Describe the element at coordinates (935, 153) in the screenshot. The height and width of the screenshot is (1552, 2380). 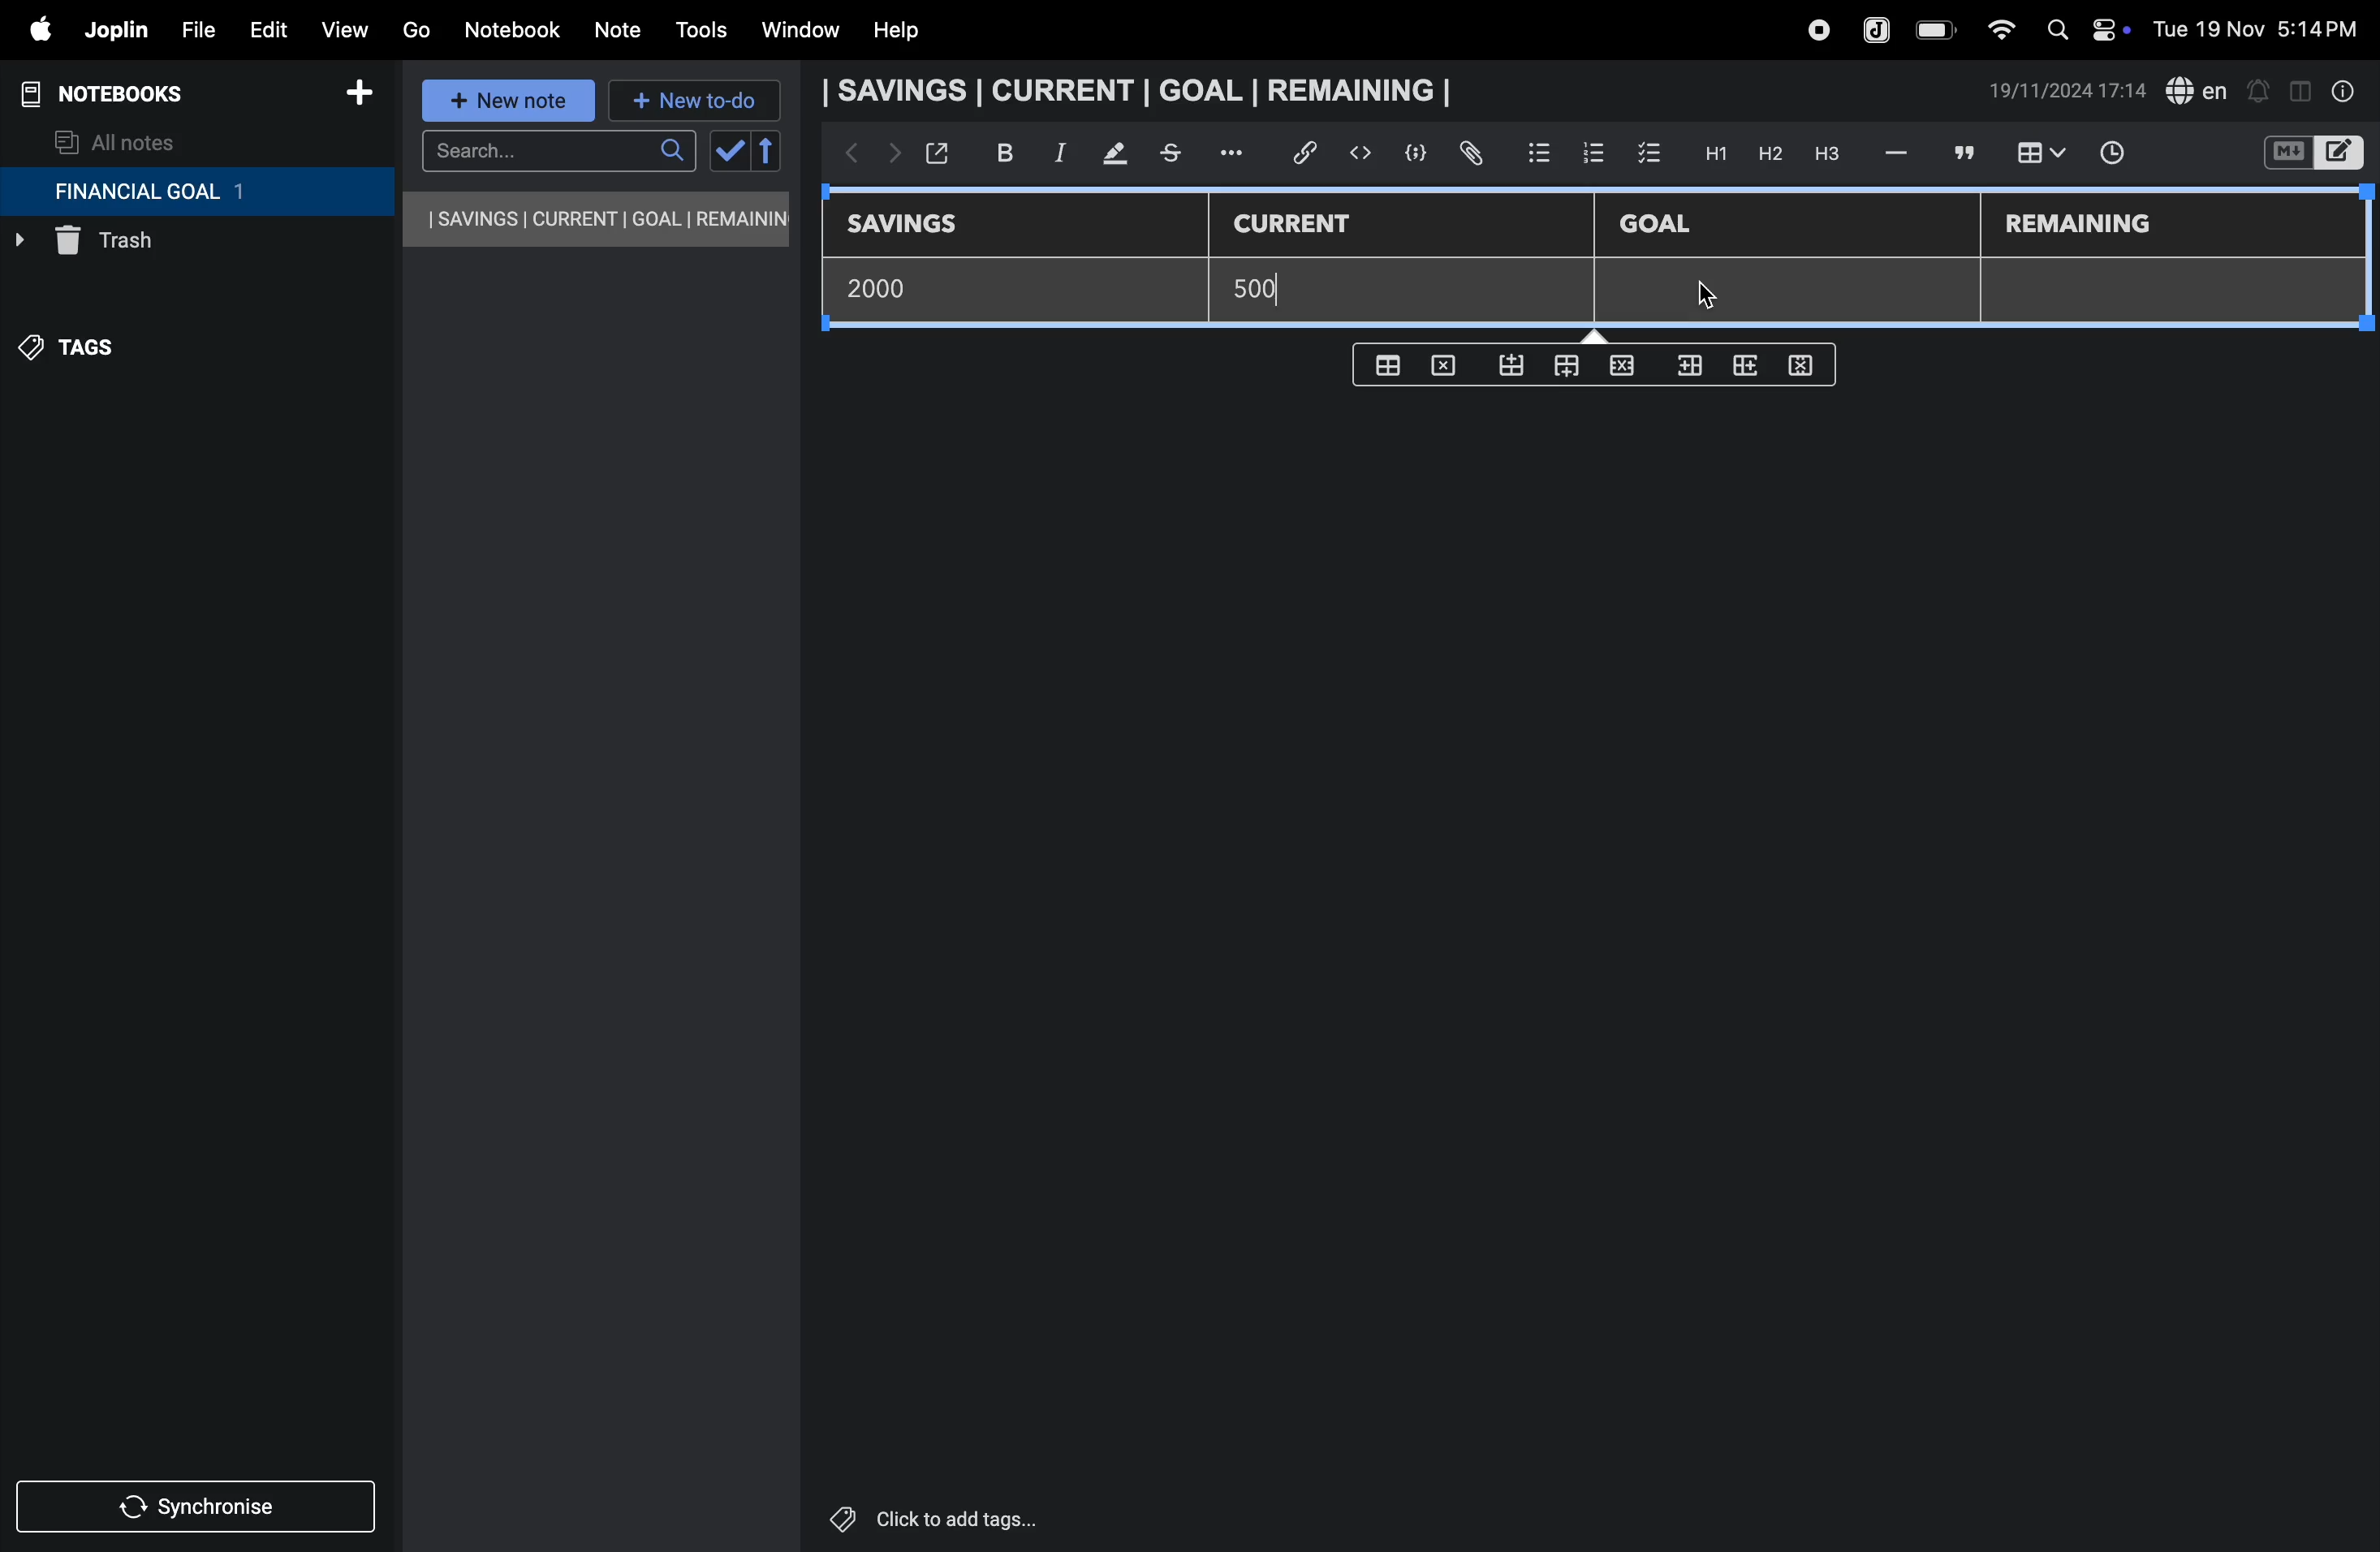
I see `open window` at that location.